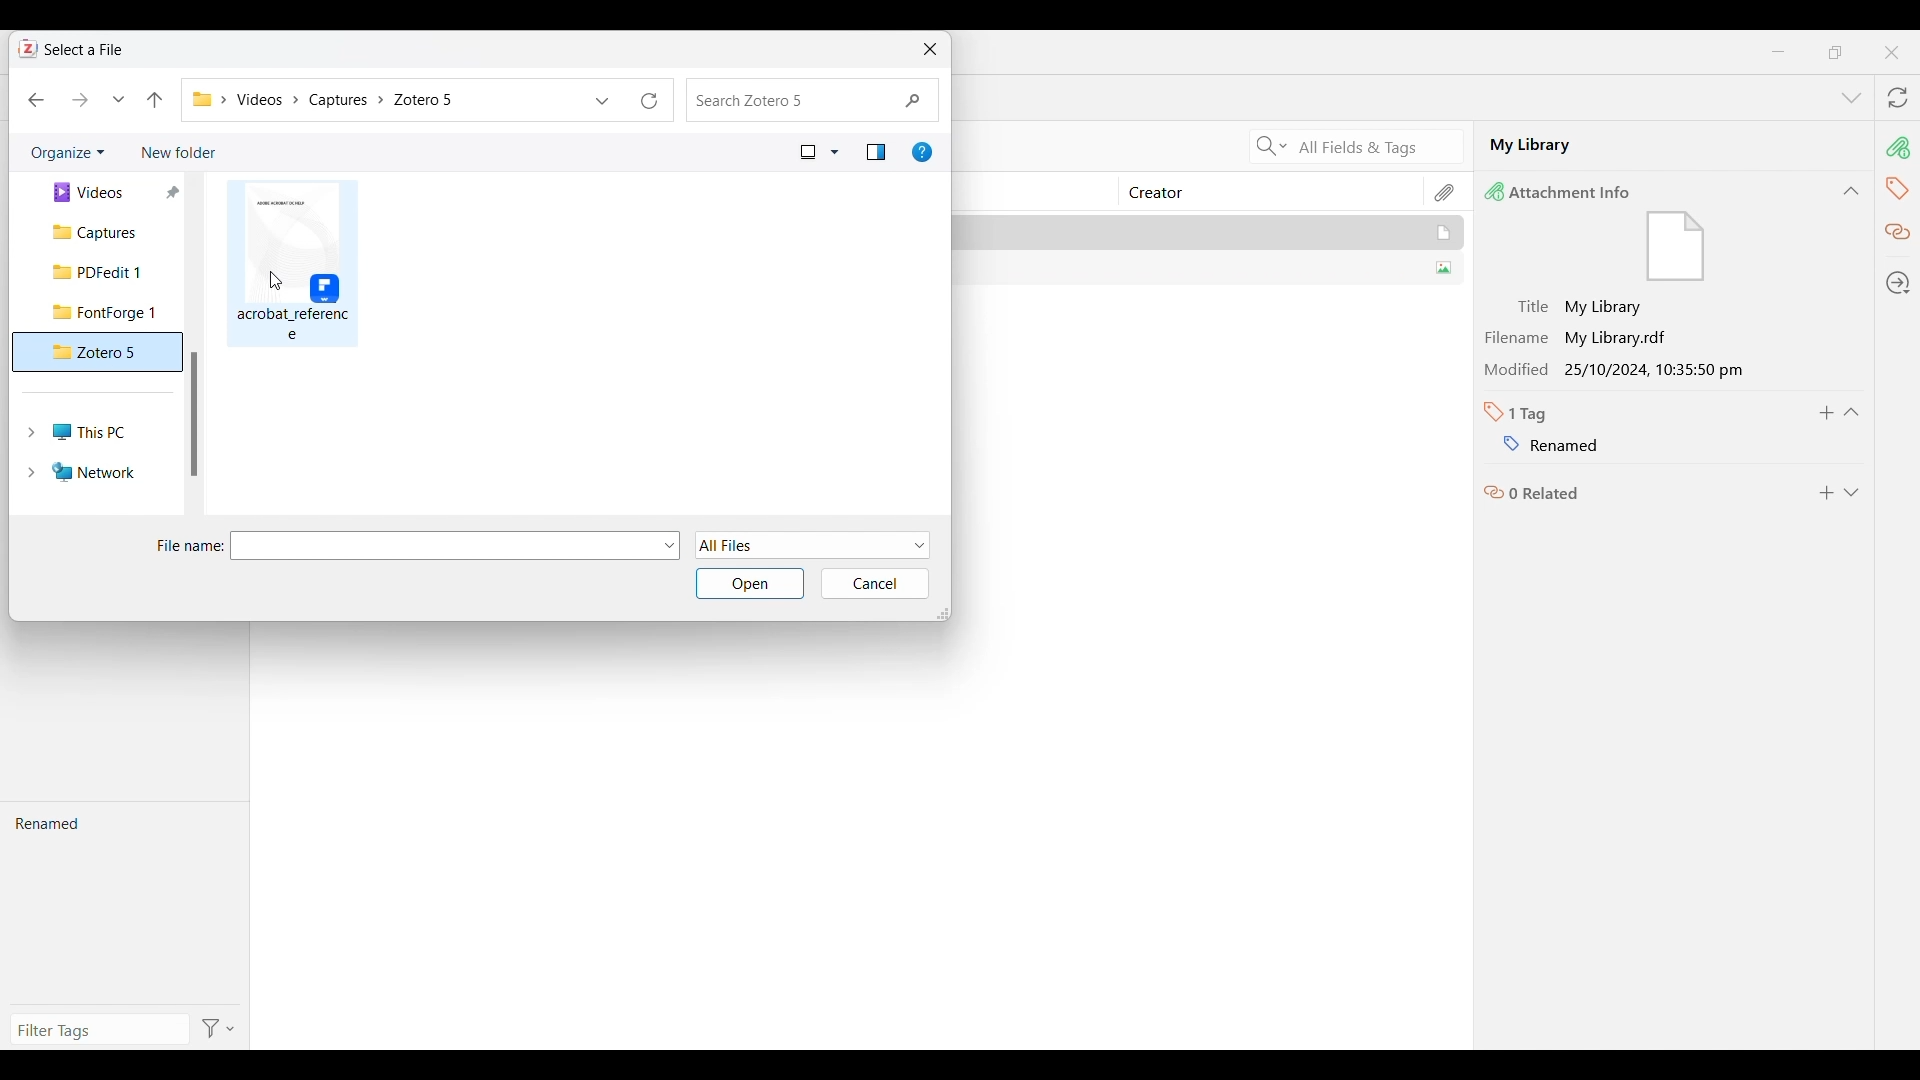  I want to click on Select a File, so click(84, 49).